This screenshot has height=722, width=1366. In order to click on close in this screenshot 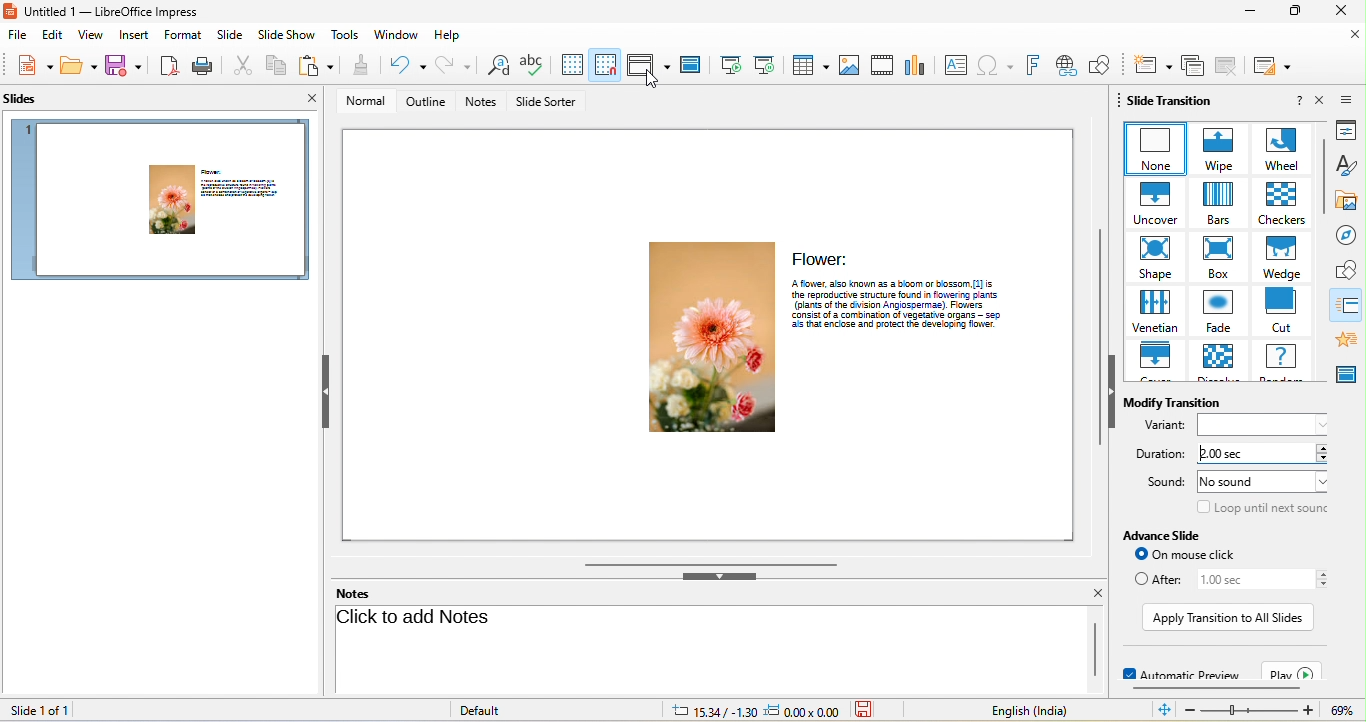, I will do `click(1354, 37)`.